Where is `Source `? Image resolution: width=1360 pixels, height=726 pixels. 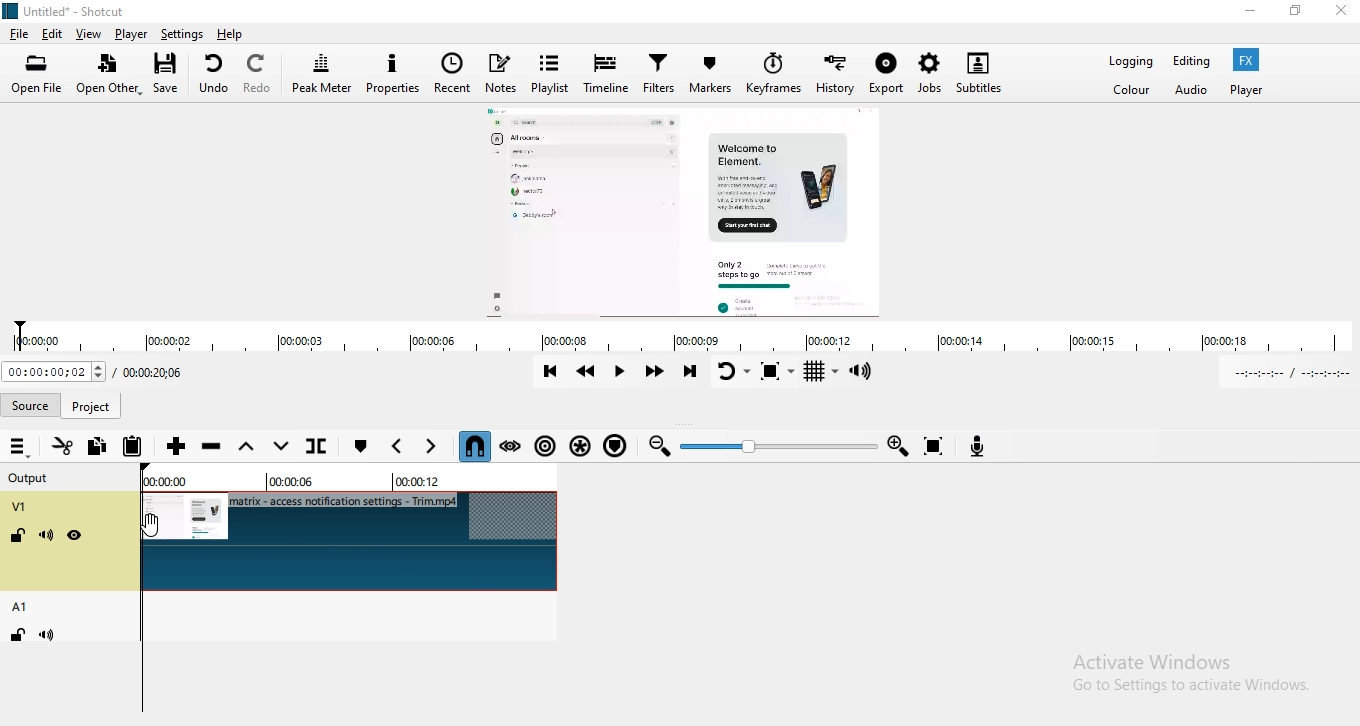 Source  is located at coordinates (35, 406).